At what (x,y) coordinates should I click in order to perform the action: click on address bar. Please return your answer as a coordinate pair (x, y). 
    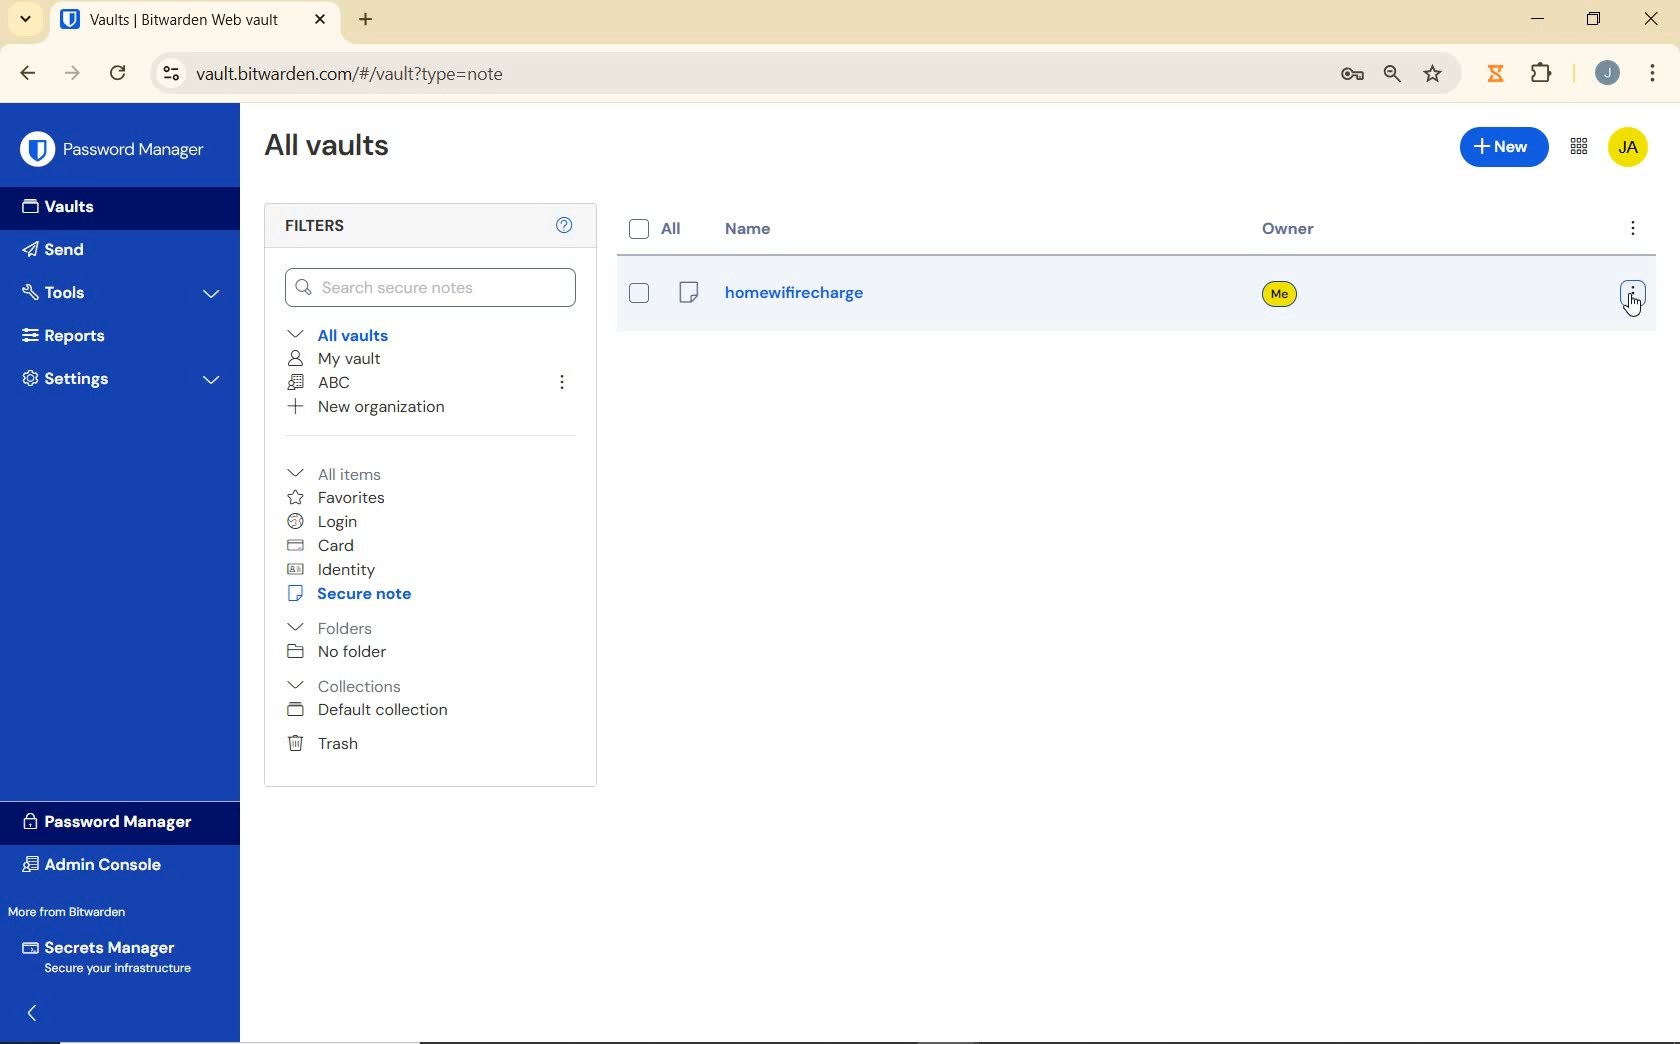
    Looking at the image, I should click on (730, 75).